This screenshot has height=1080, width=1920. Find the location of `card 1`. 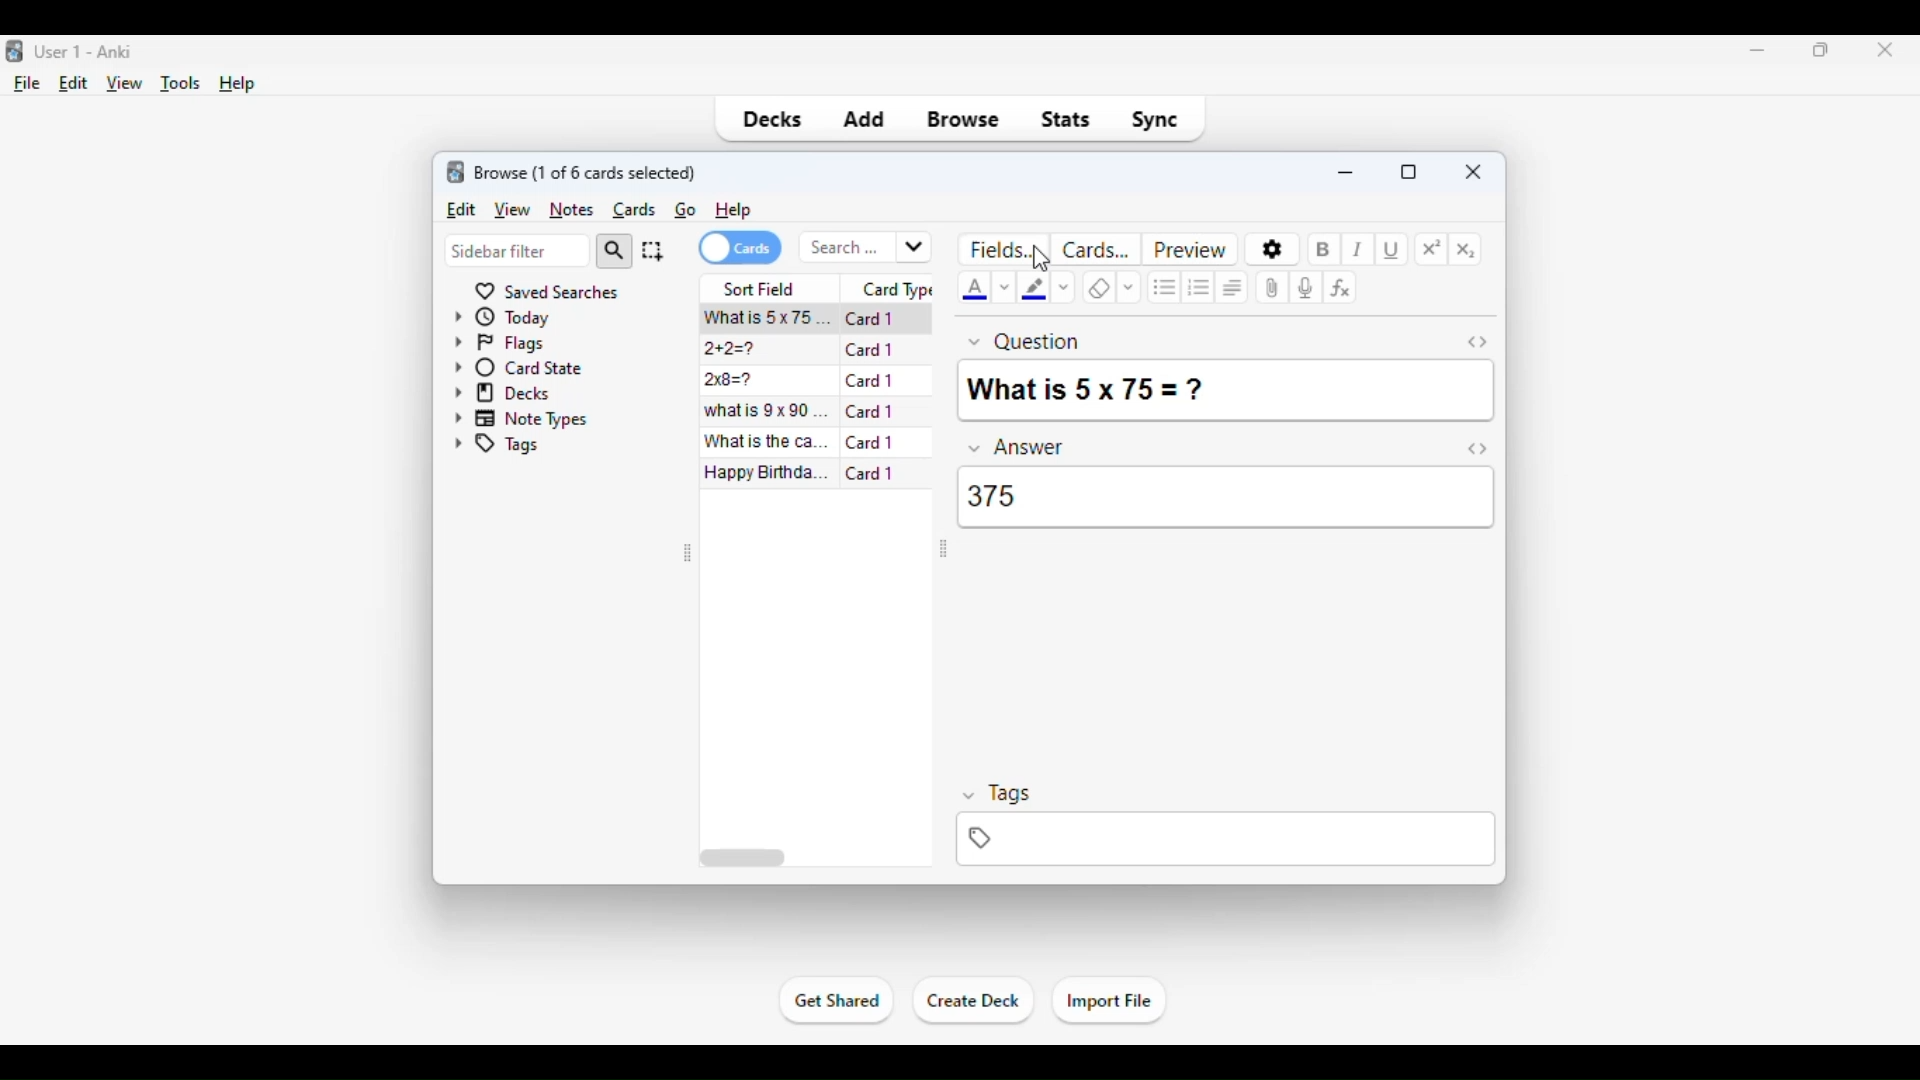

card 1 is located at coordinates (870, 472).